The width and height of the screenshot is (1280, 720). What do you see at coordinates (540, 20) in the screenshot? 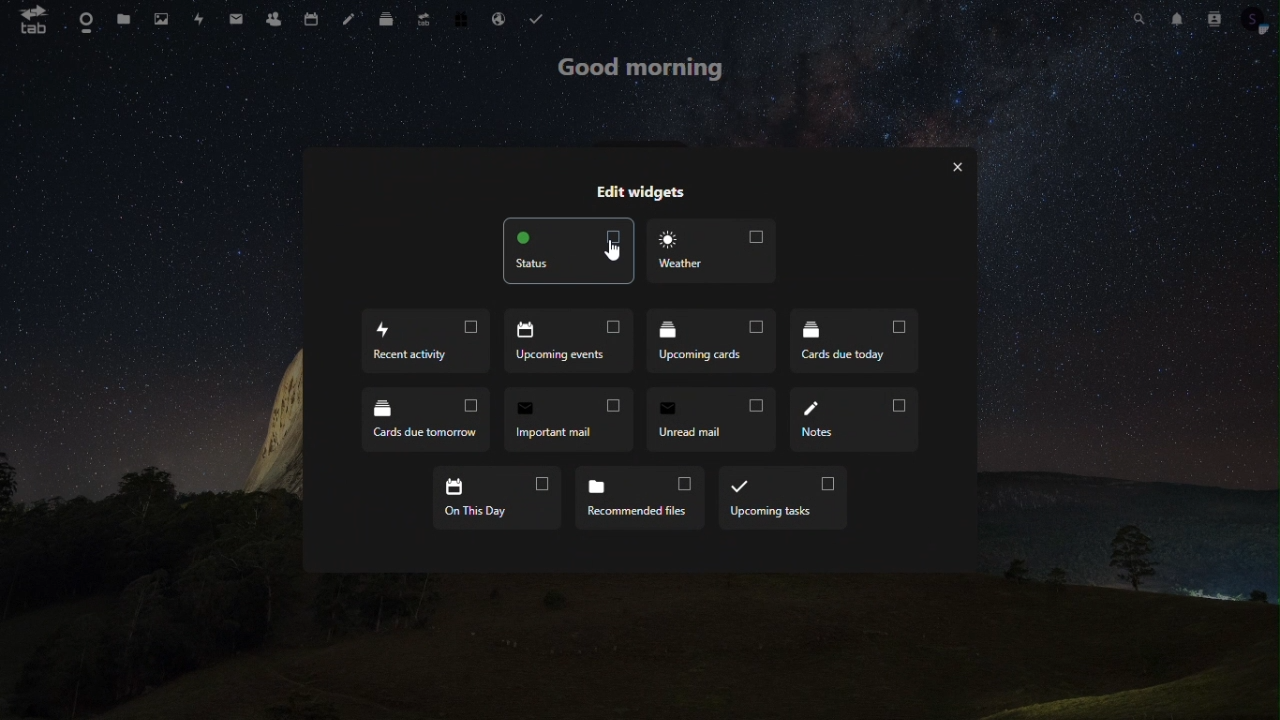
I see `task` at bounding box center [540, 20].